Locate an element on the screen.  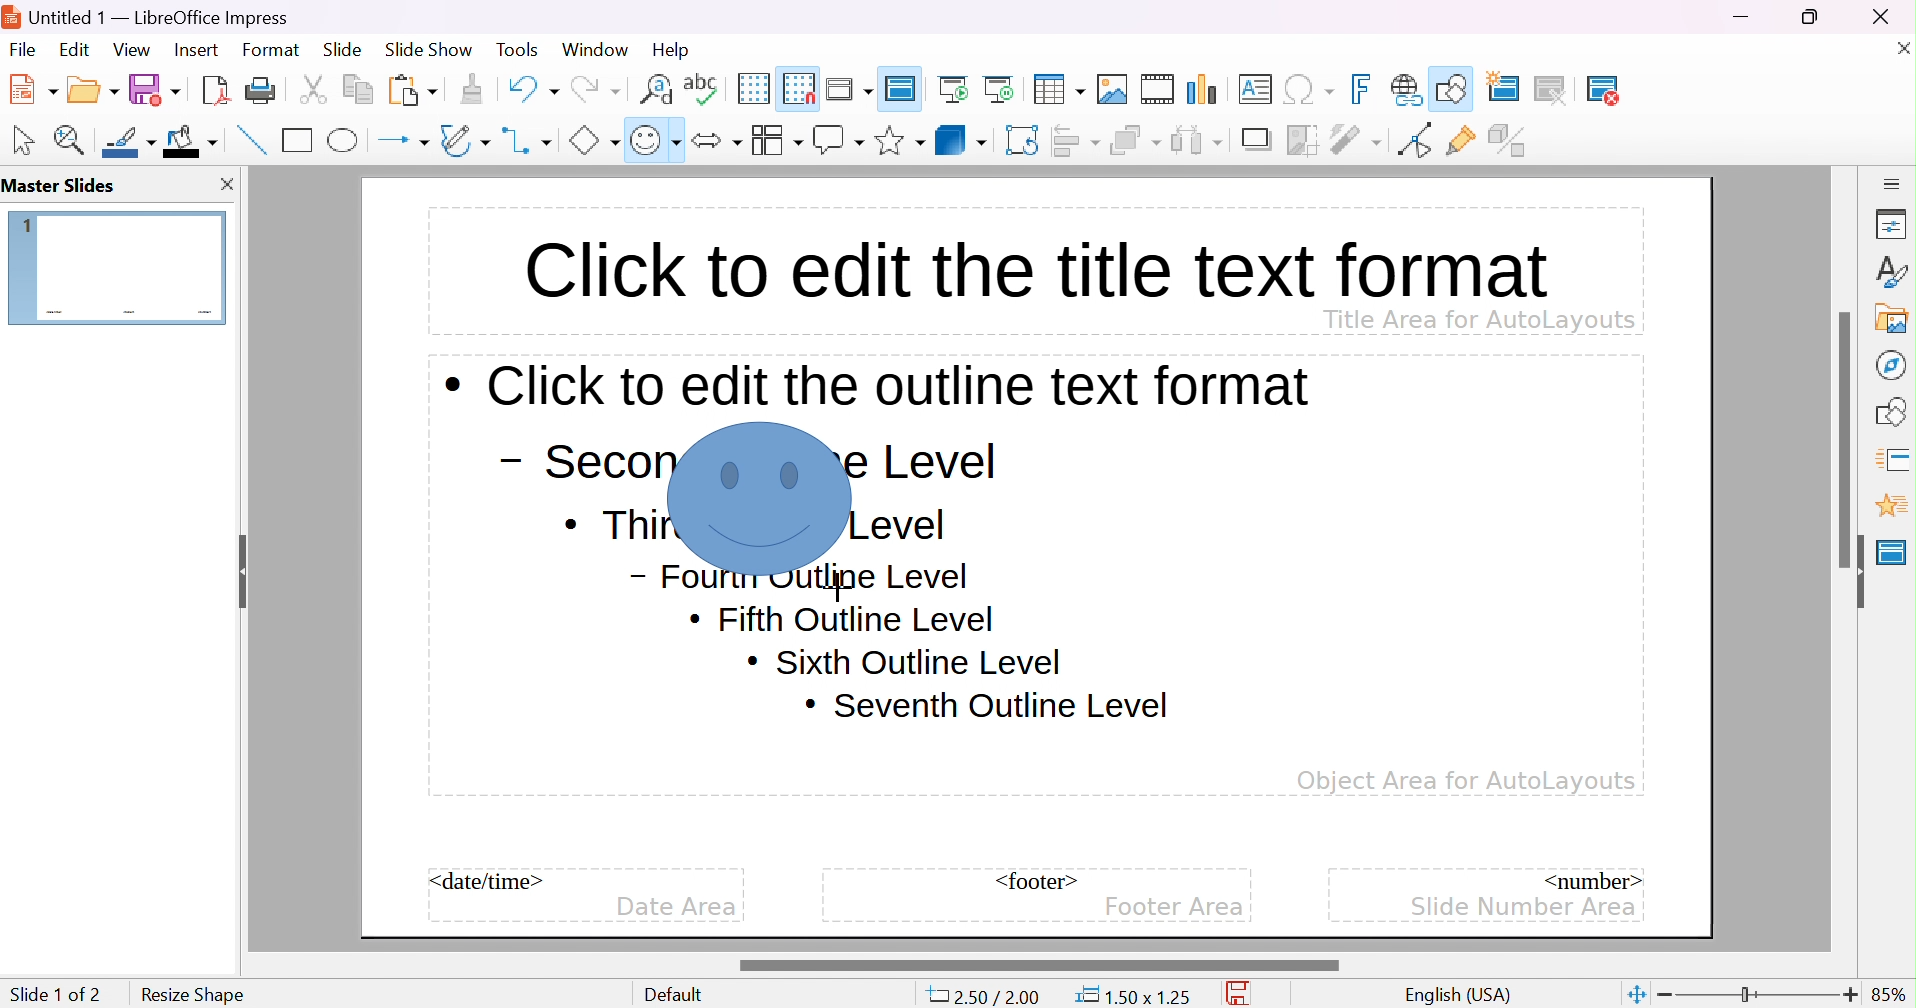
paste is located at coordinates (413, 88).